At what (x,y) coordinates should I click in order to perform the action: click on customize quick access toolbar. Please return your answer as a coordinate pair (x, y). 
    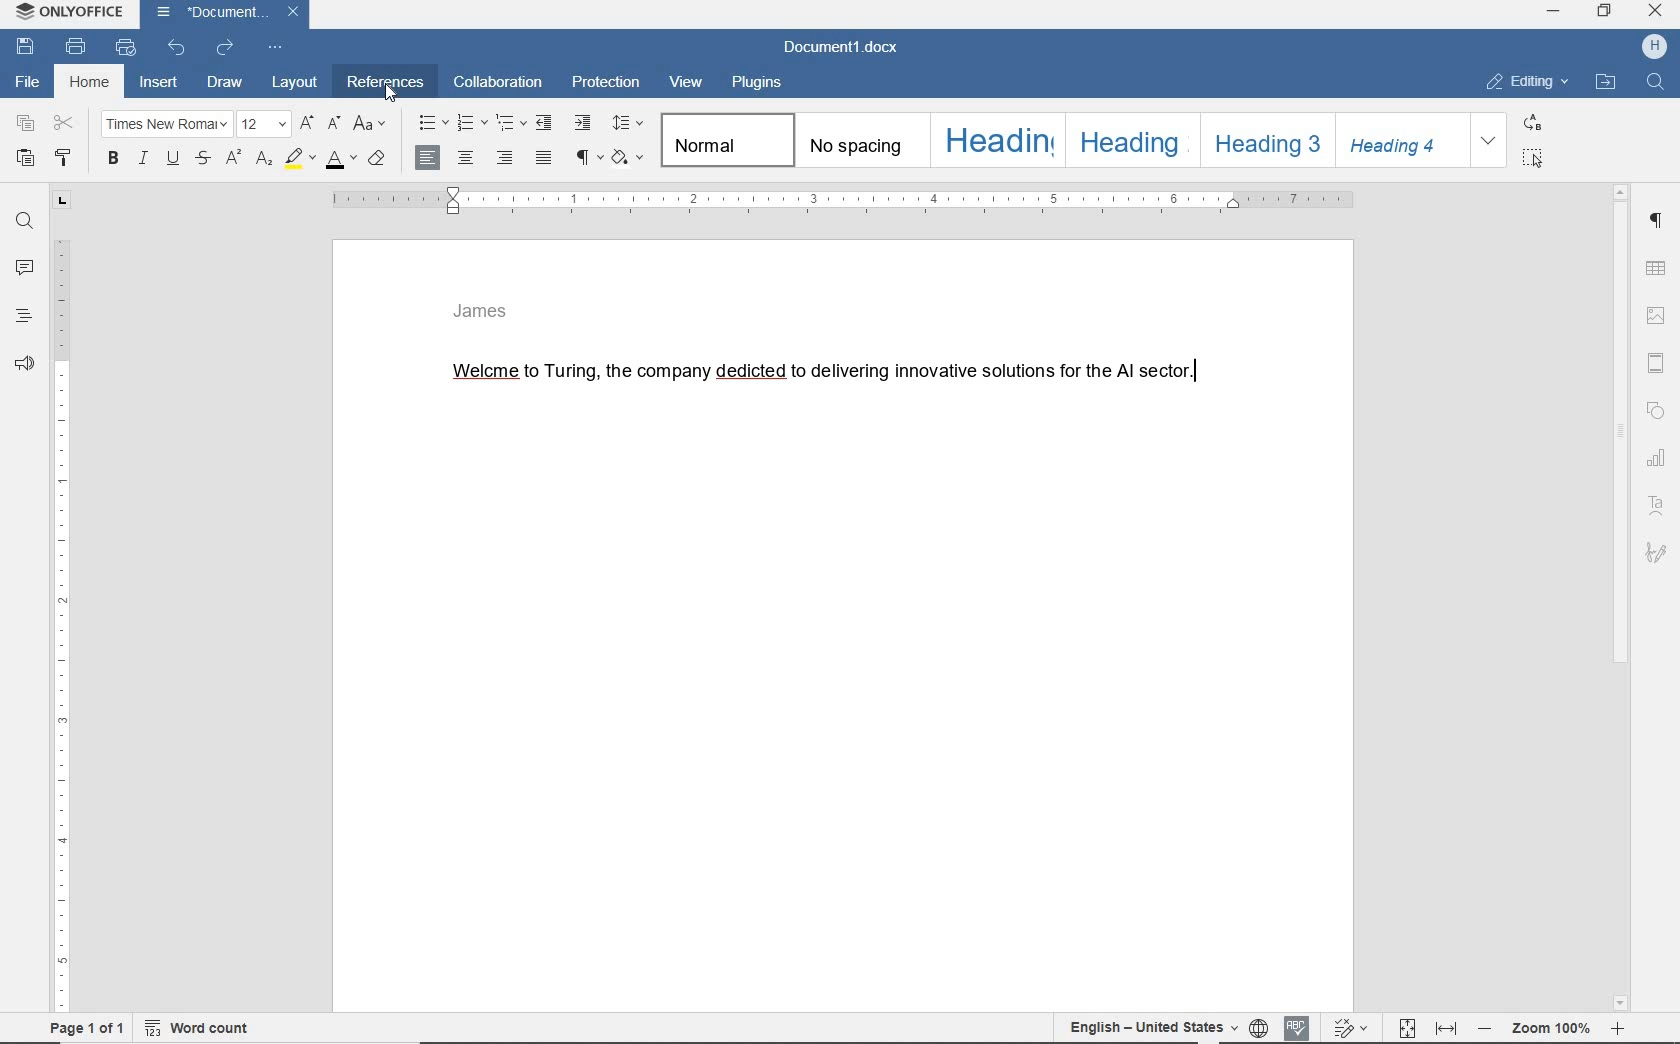
    Looking at the image, I should click on (273, 48).